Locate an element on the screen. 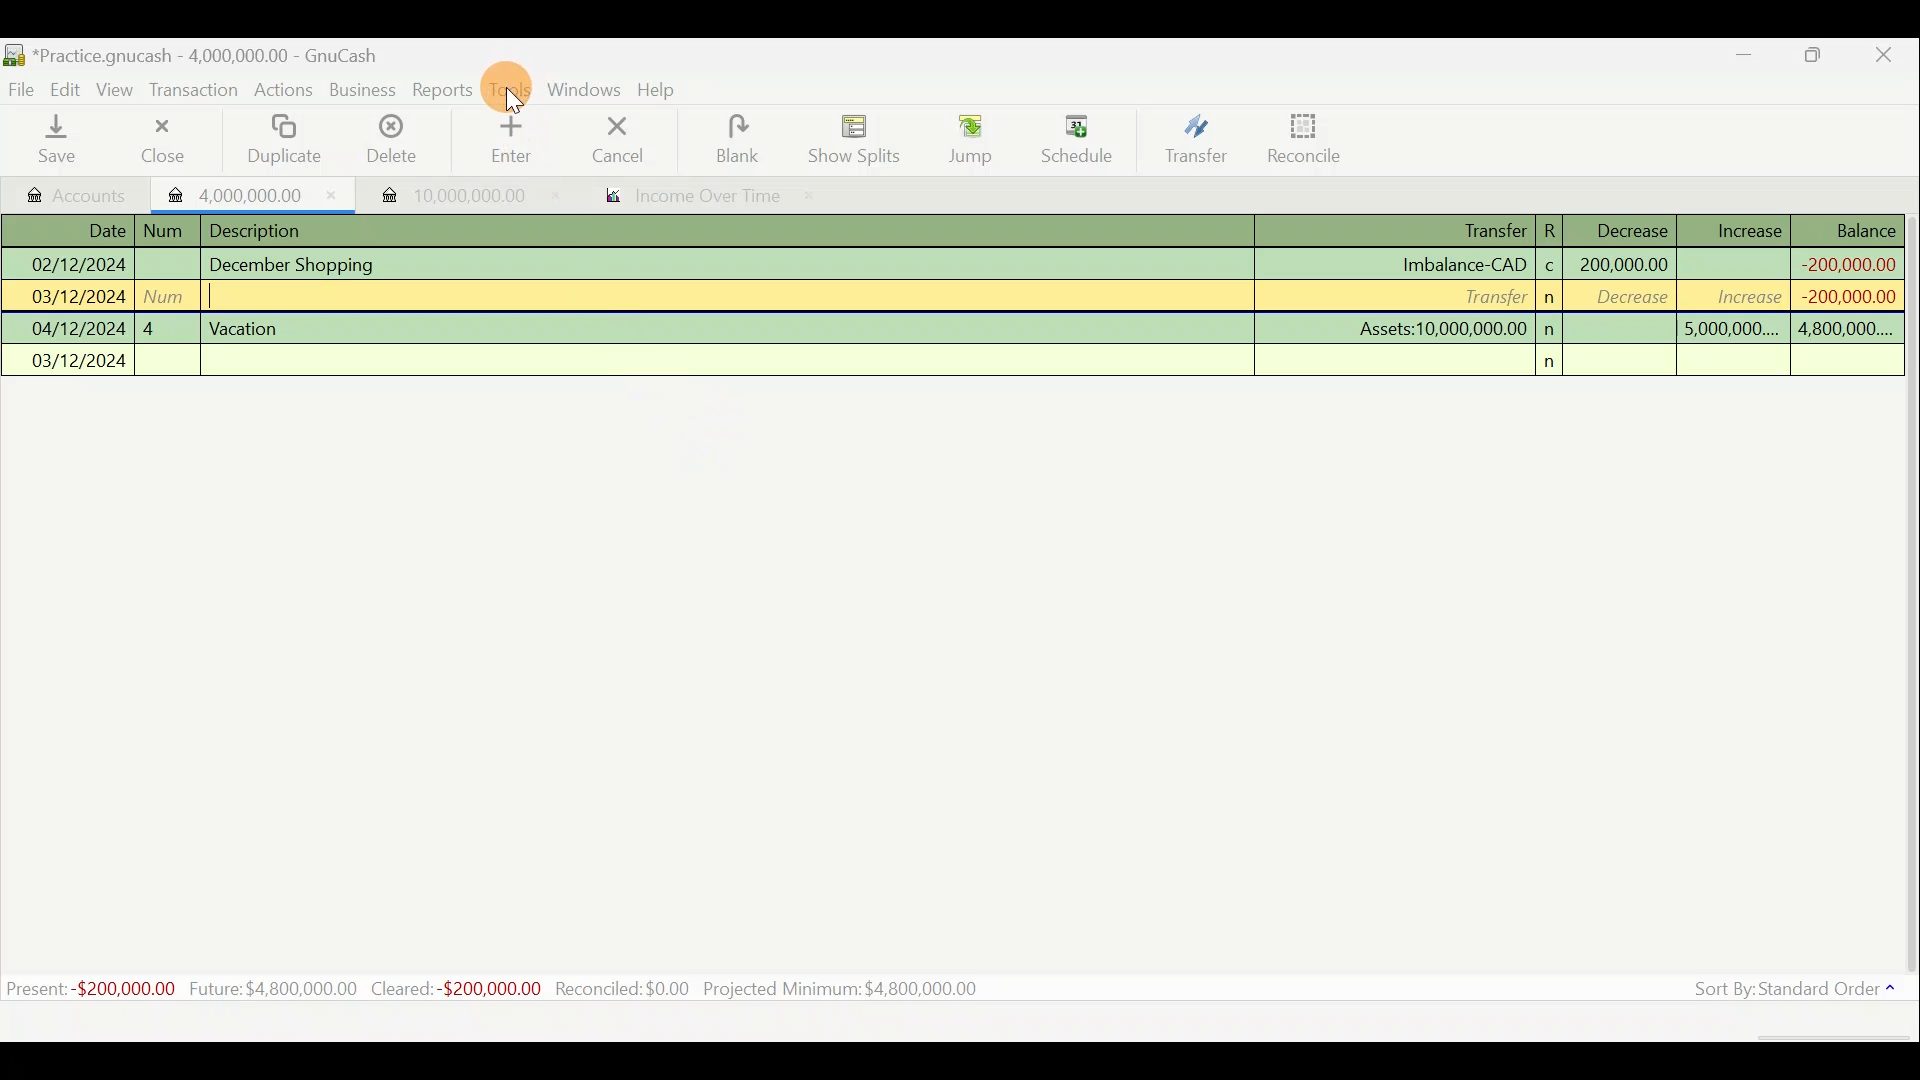 The height and width of the screenshot is (1080, 1920). Actions is located at coordinates (286, 91).